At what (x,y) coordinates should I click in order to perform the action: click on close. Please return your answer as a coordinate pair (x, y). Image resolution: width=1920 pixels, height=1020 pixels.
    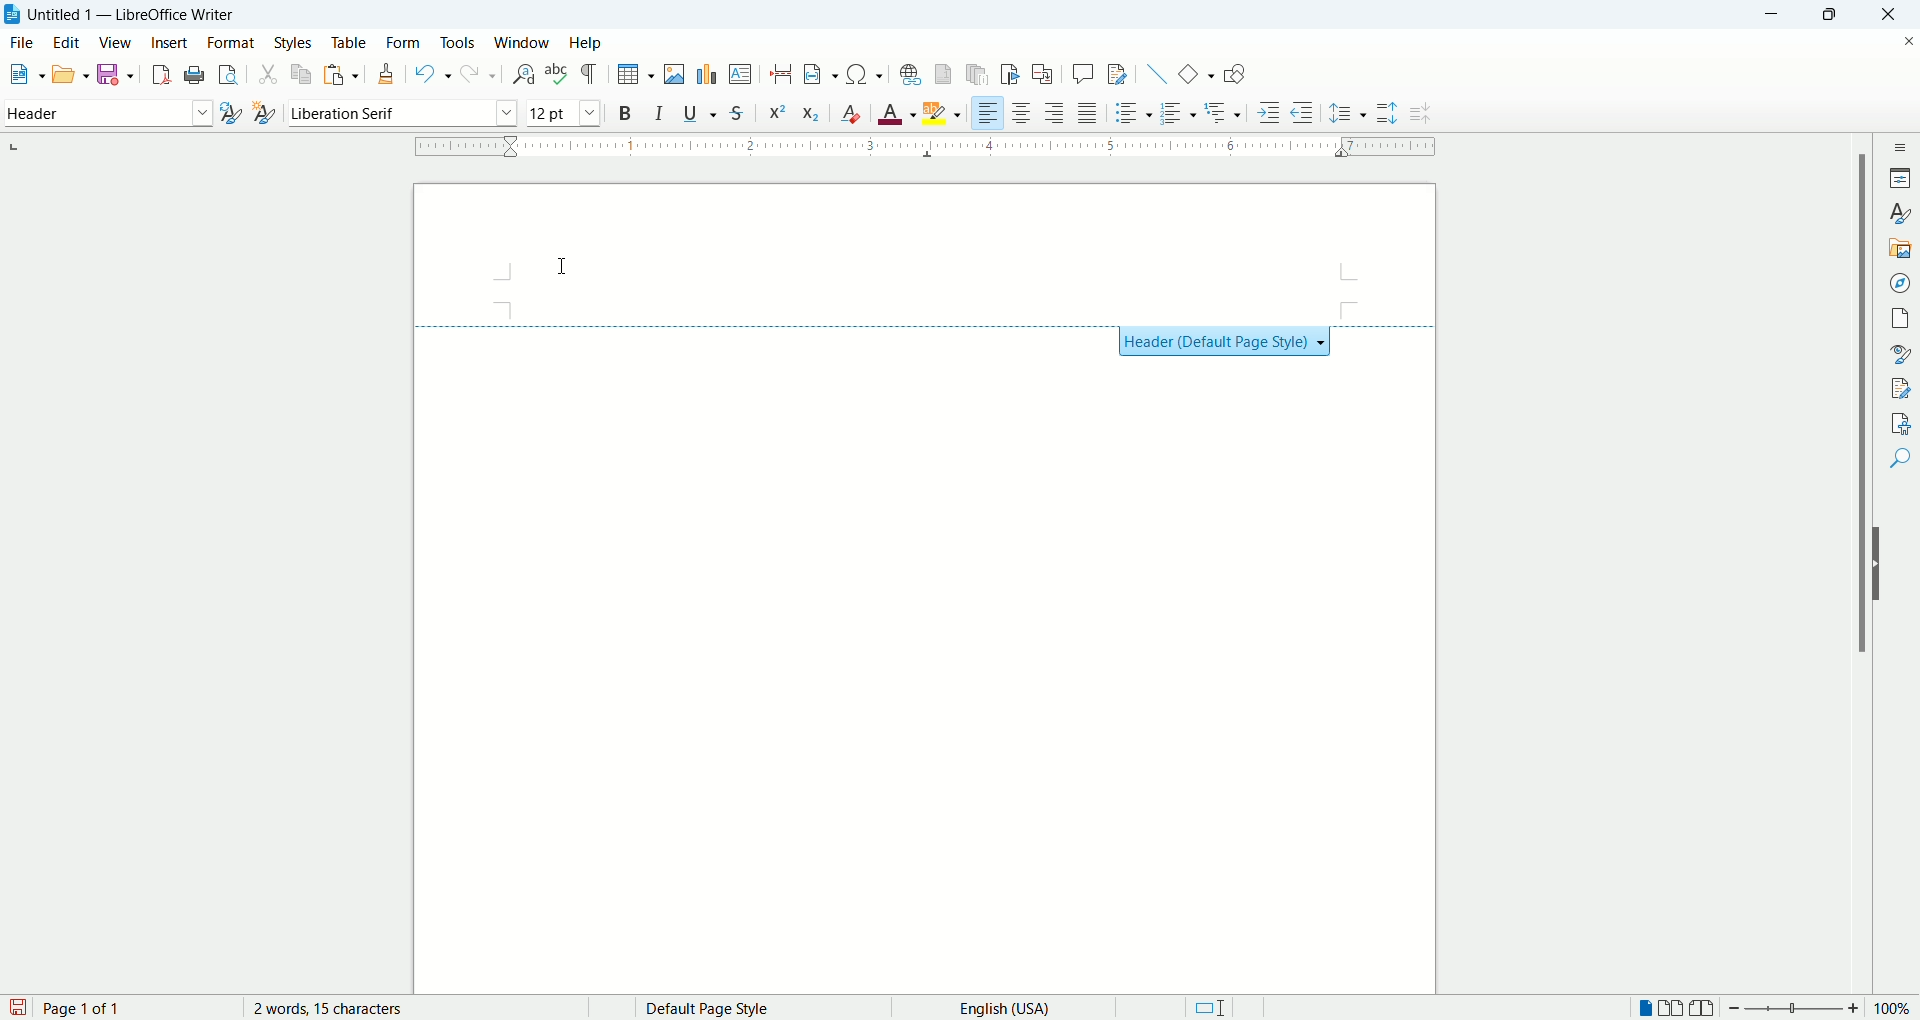
    Looking at the image, I should click on (1896, 15).